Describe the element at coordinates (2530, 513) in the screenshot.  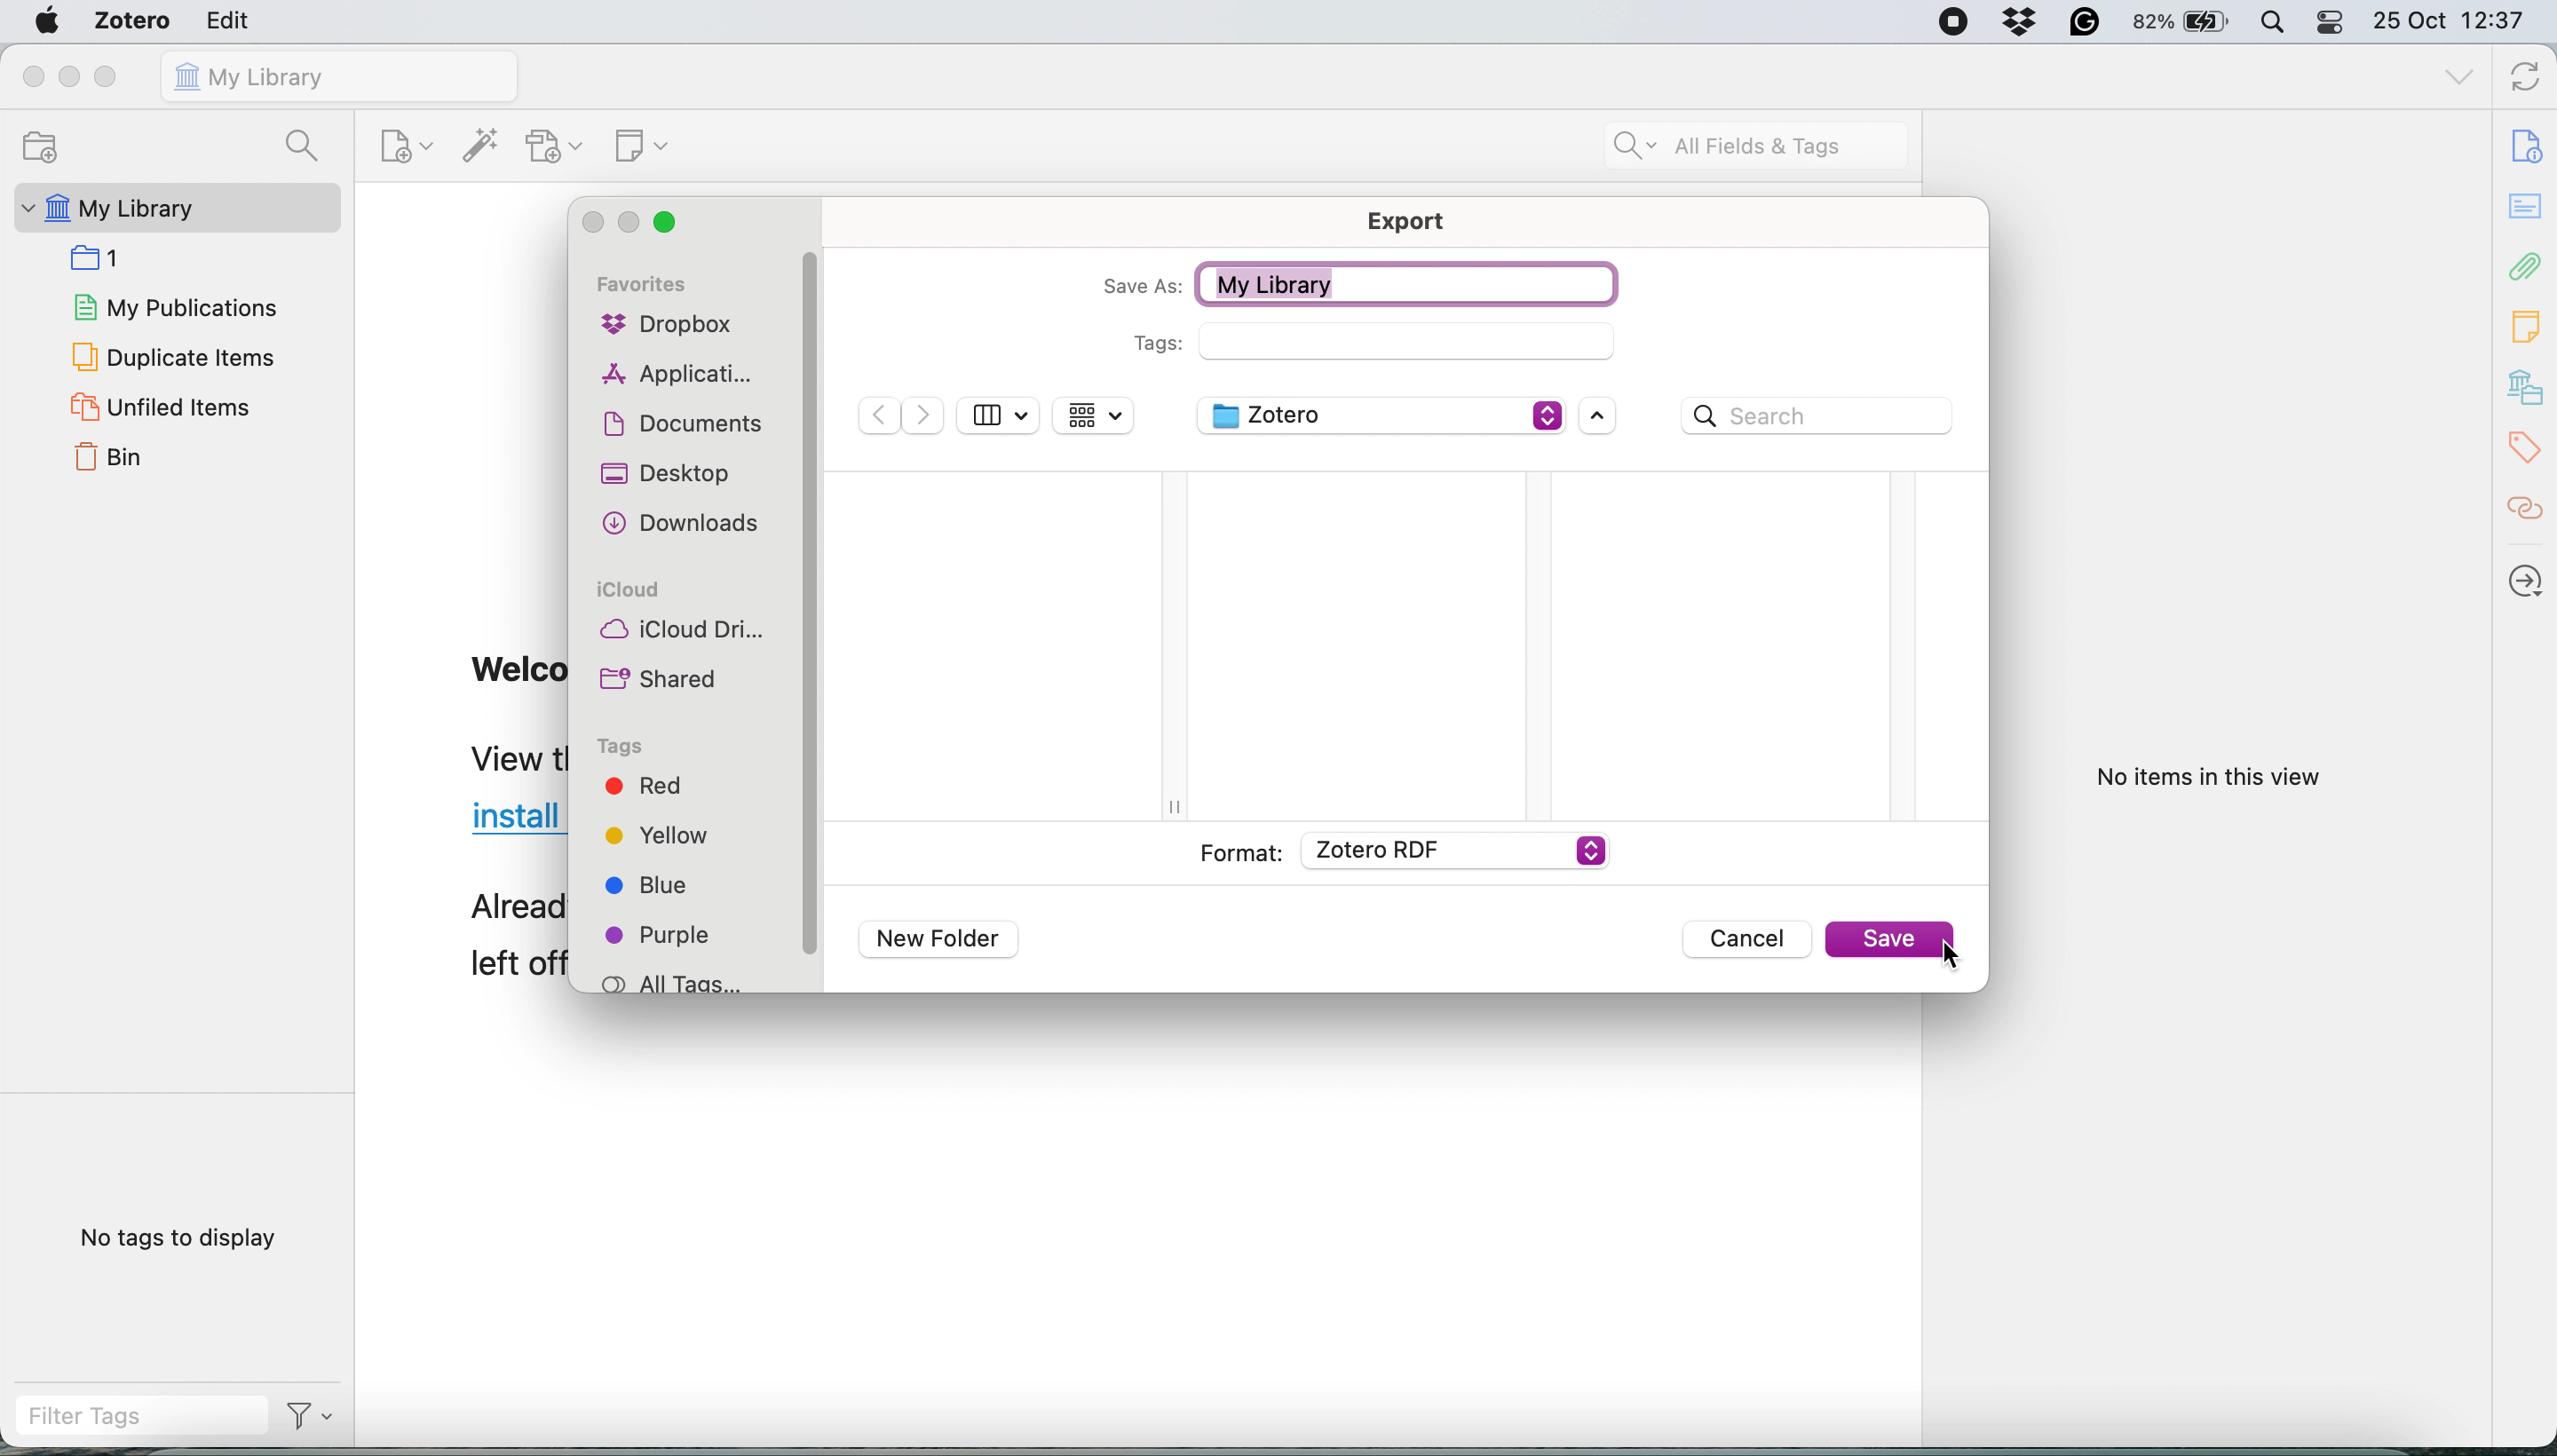
I see `citations` at that location.